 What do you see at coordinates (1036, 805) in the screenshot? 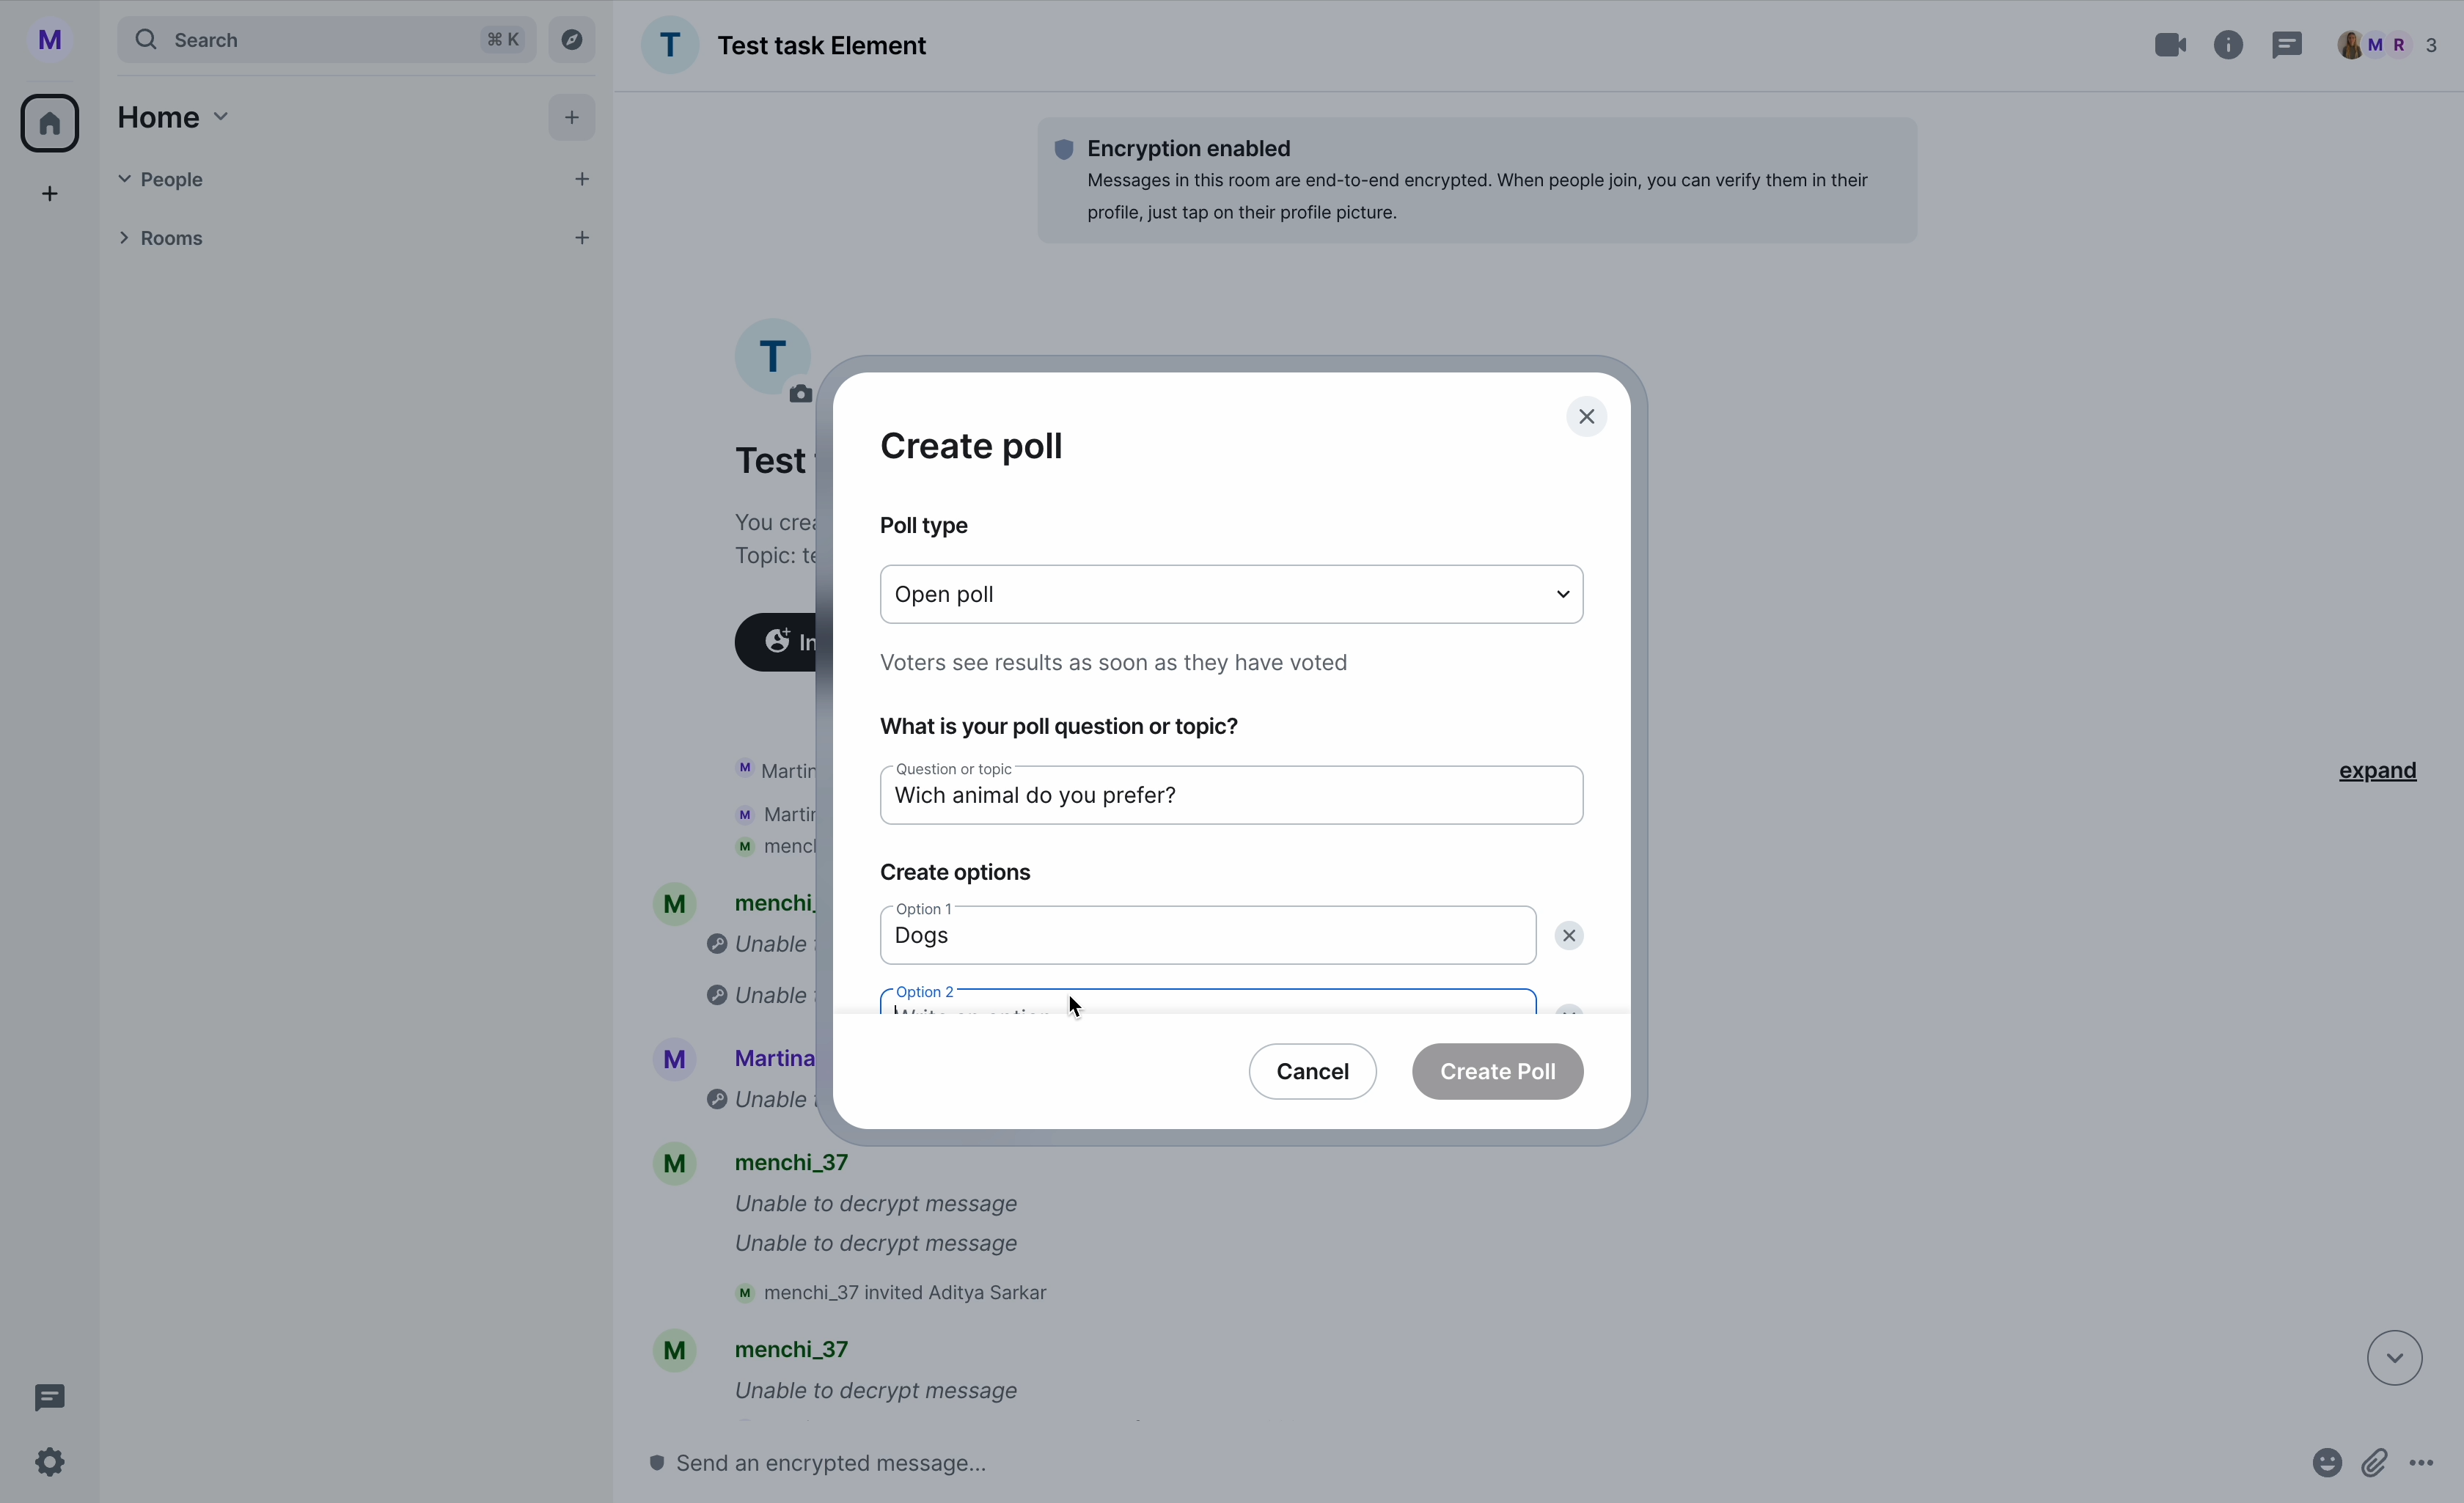
I see `which animal do you prefer` at bounding box center [1036, 805].